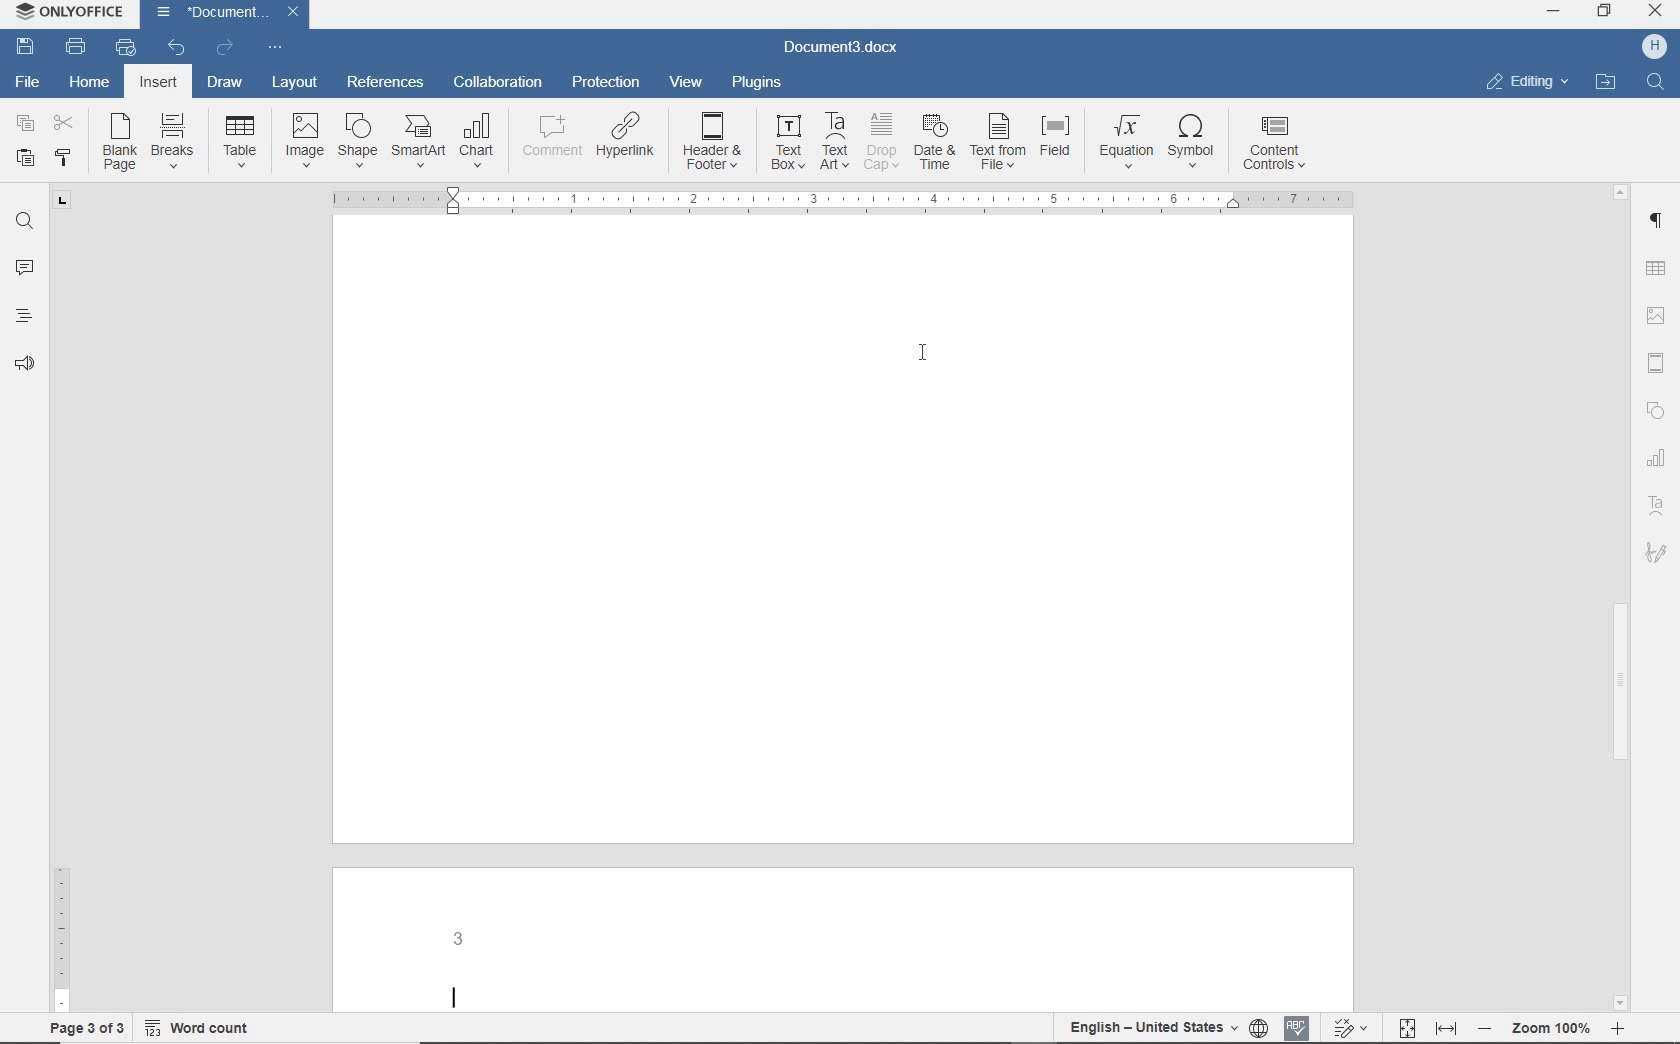  Describe the element at coordinates (357, 143) in the screenshot. I see `SHAPE` at that location.